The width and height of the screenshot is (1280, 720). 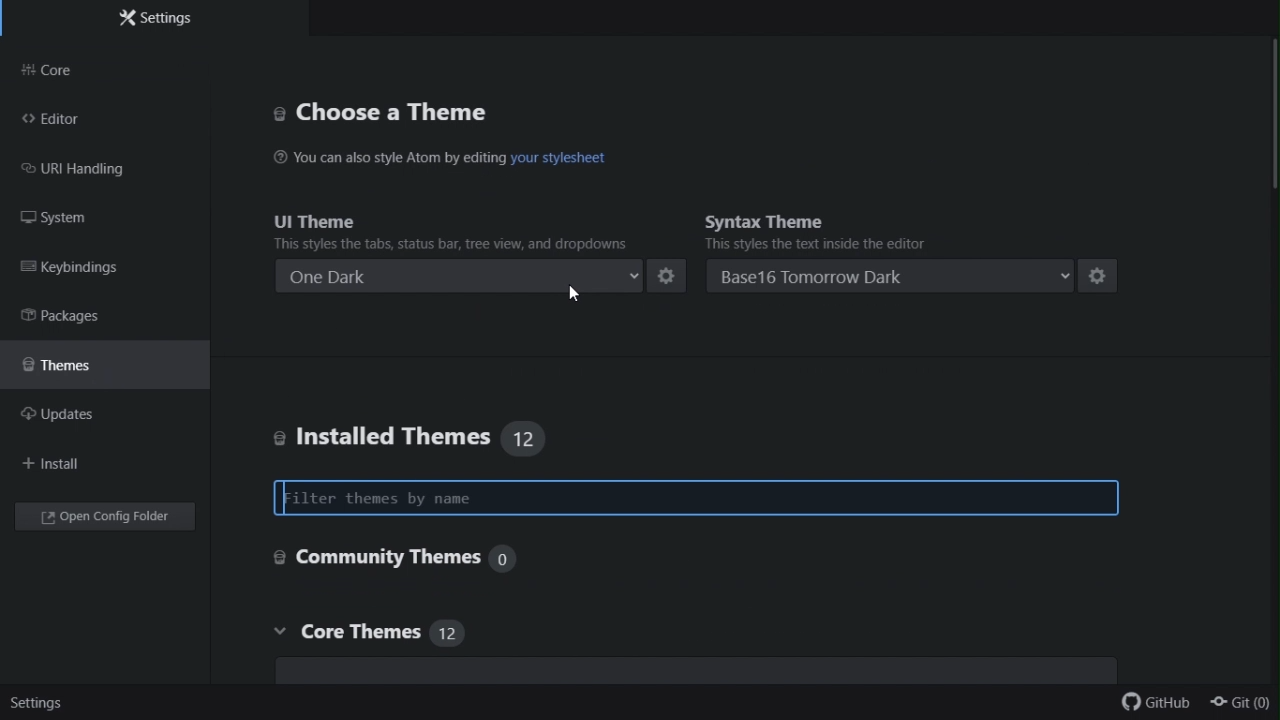 What do you see at coordinates (35, 706) in the screenshot?
I see `settings` at bounding box center [35, 706].